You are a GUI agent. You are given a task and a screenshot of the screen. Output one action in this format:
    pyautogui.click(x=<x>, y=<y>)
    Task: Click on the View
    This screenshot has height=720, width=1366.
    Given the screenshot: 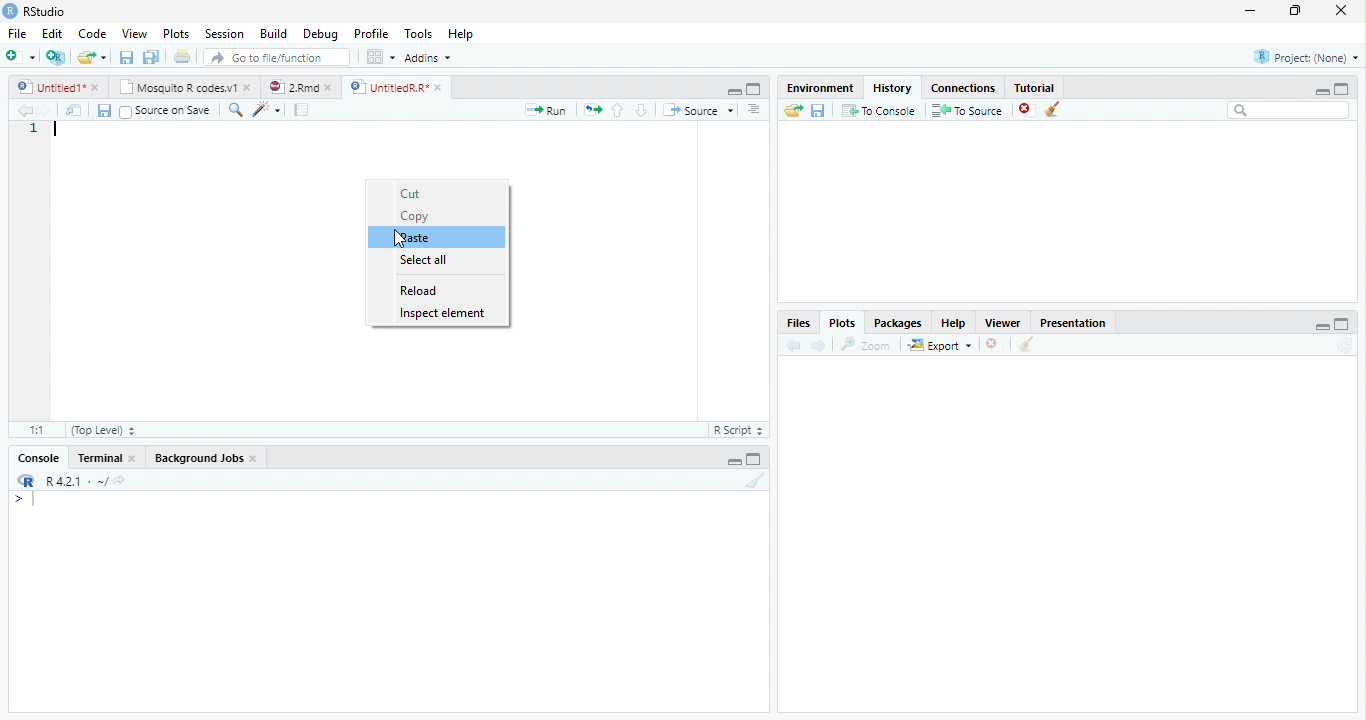 What is the action you would take?
    pyautogui.click(x=134, y=34)
    